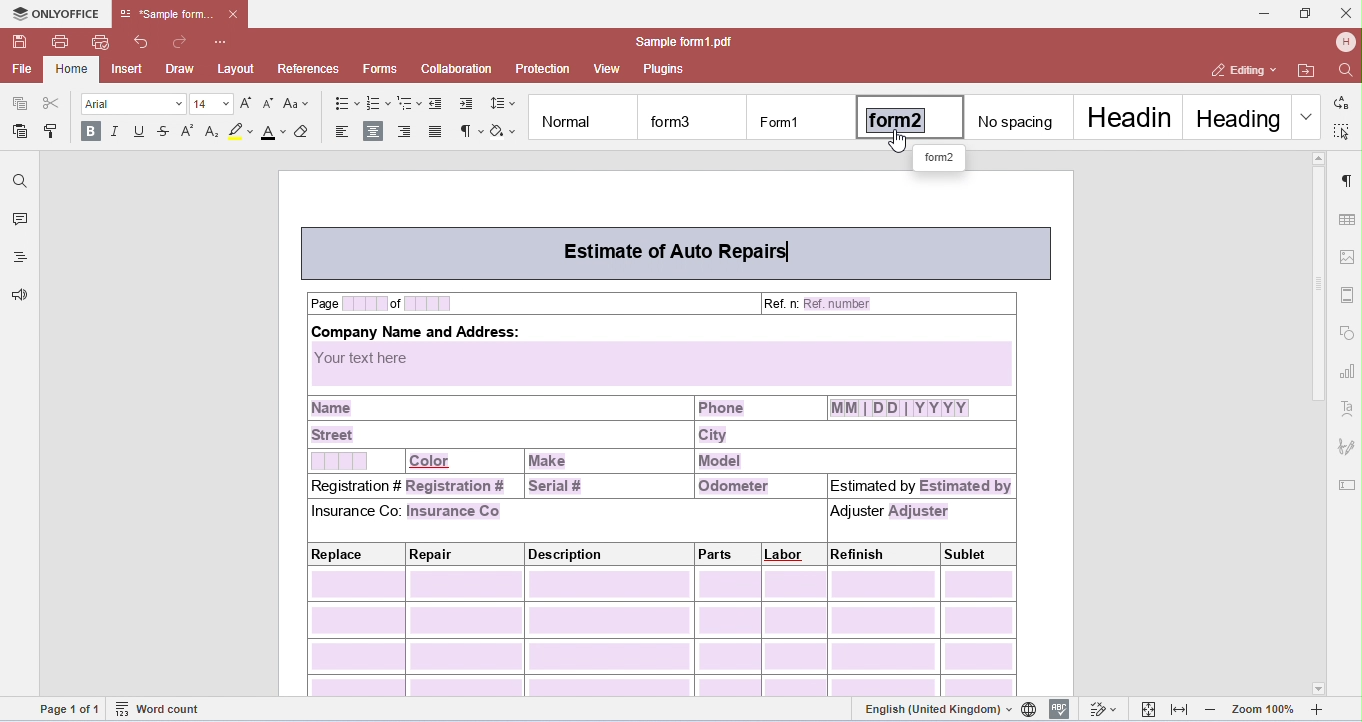  I want to click on open file loaction, so click(1306, 71).